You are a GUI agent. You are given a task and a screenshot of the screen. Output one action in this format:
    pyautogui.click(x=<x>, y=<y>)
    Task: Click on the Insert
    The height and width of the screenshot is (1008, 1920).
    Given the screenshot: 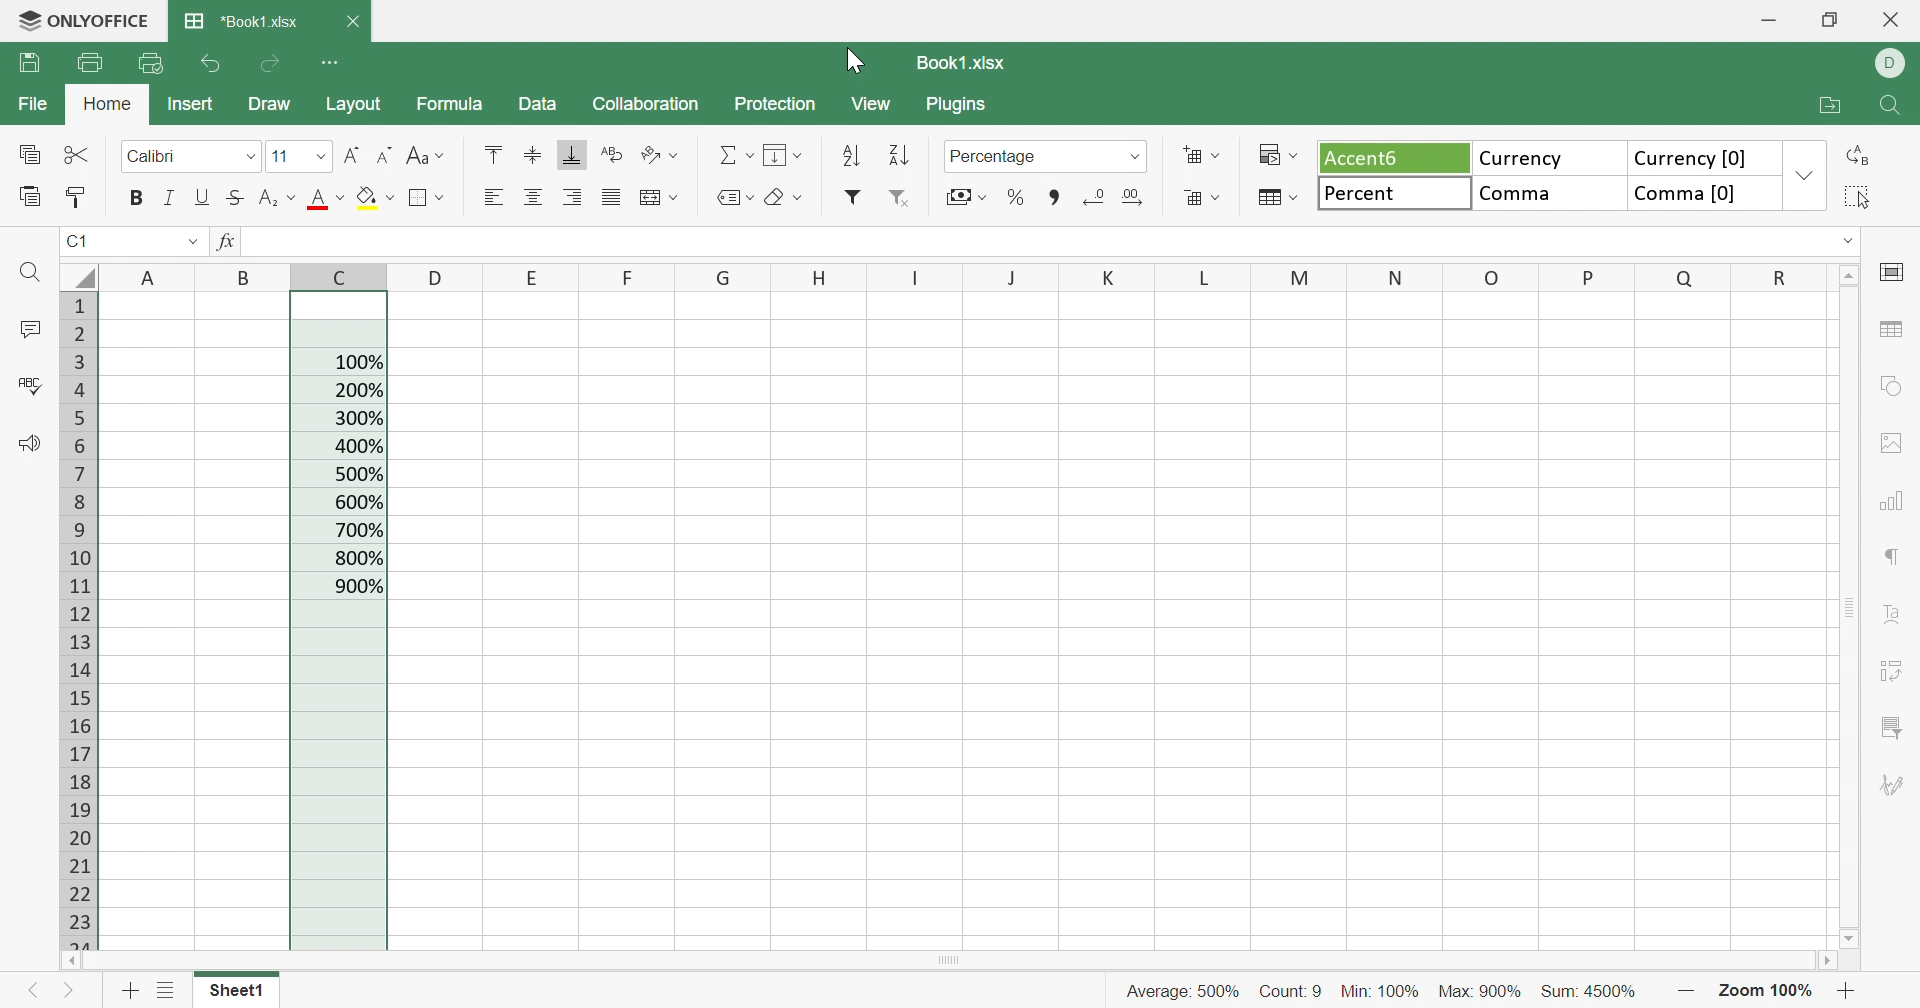 What is the action you would take?
    pyautogui.click(x=191, y=106)
    